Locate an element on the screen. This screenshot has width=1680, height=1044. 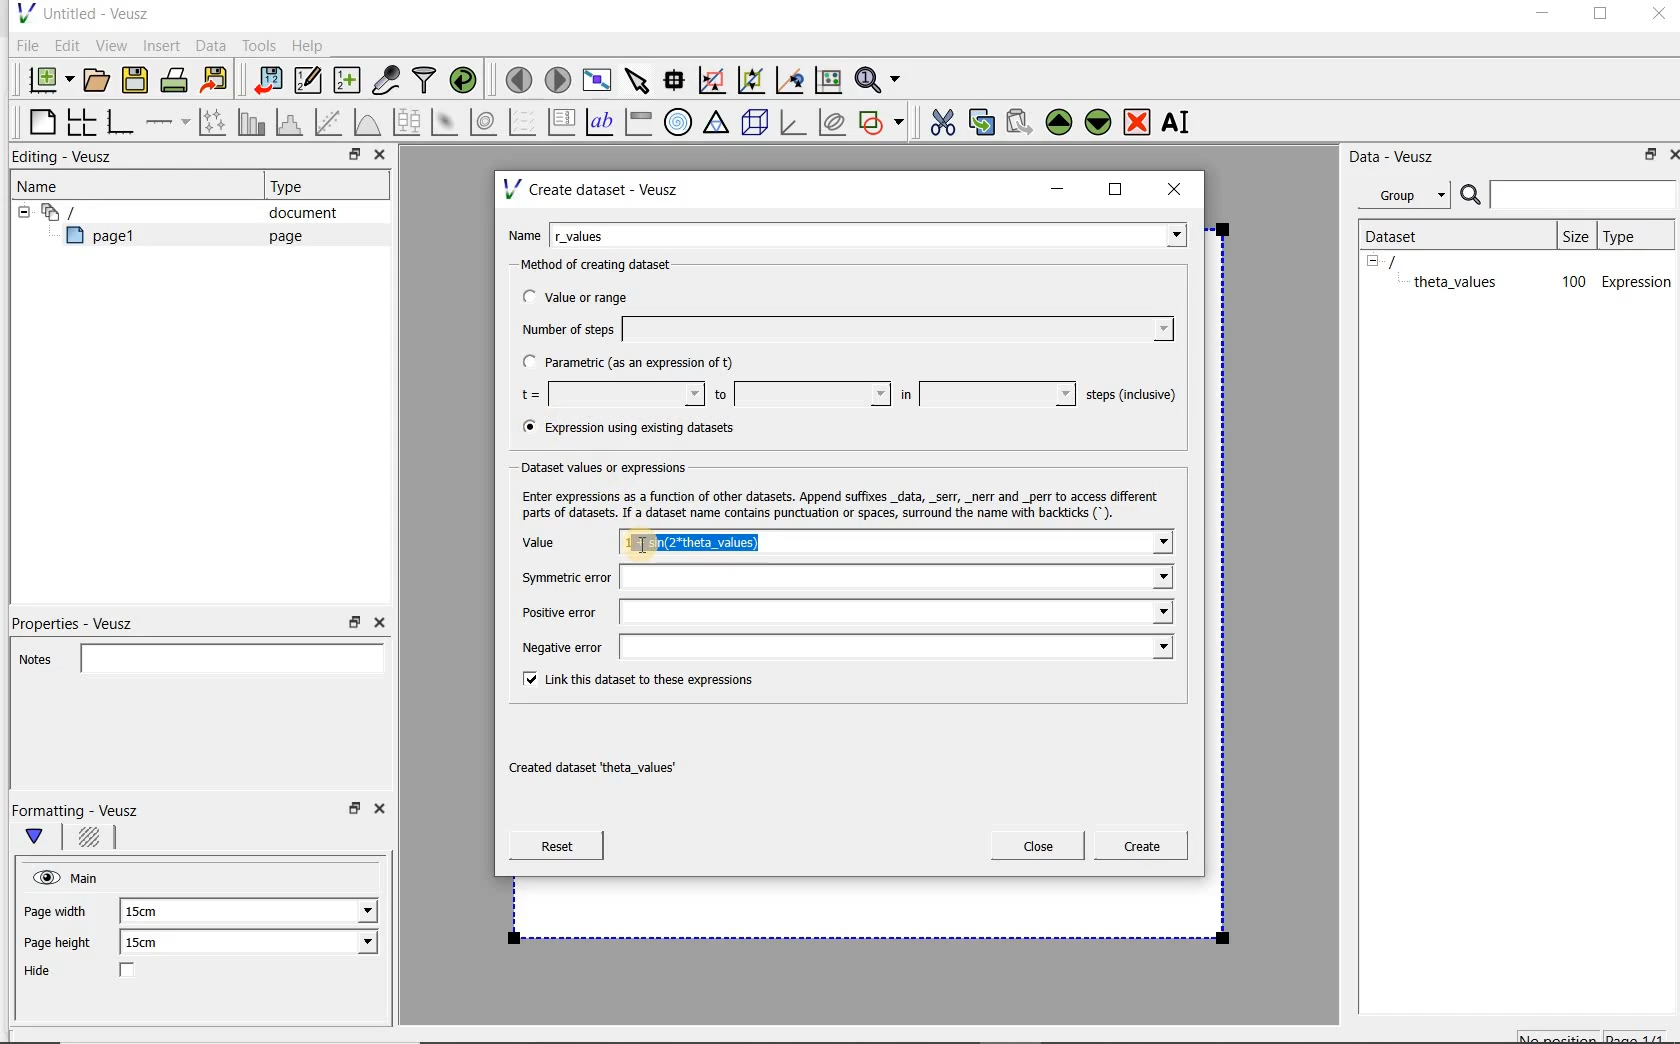
Help is located at coordinates (310, 45).